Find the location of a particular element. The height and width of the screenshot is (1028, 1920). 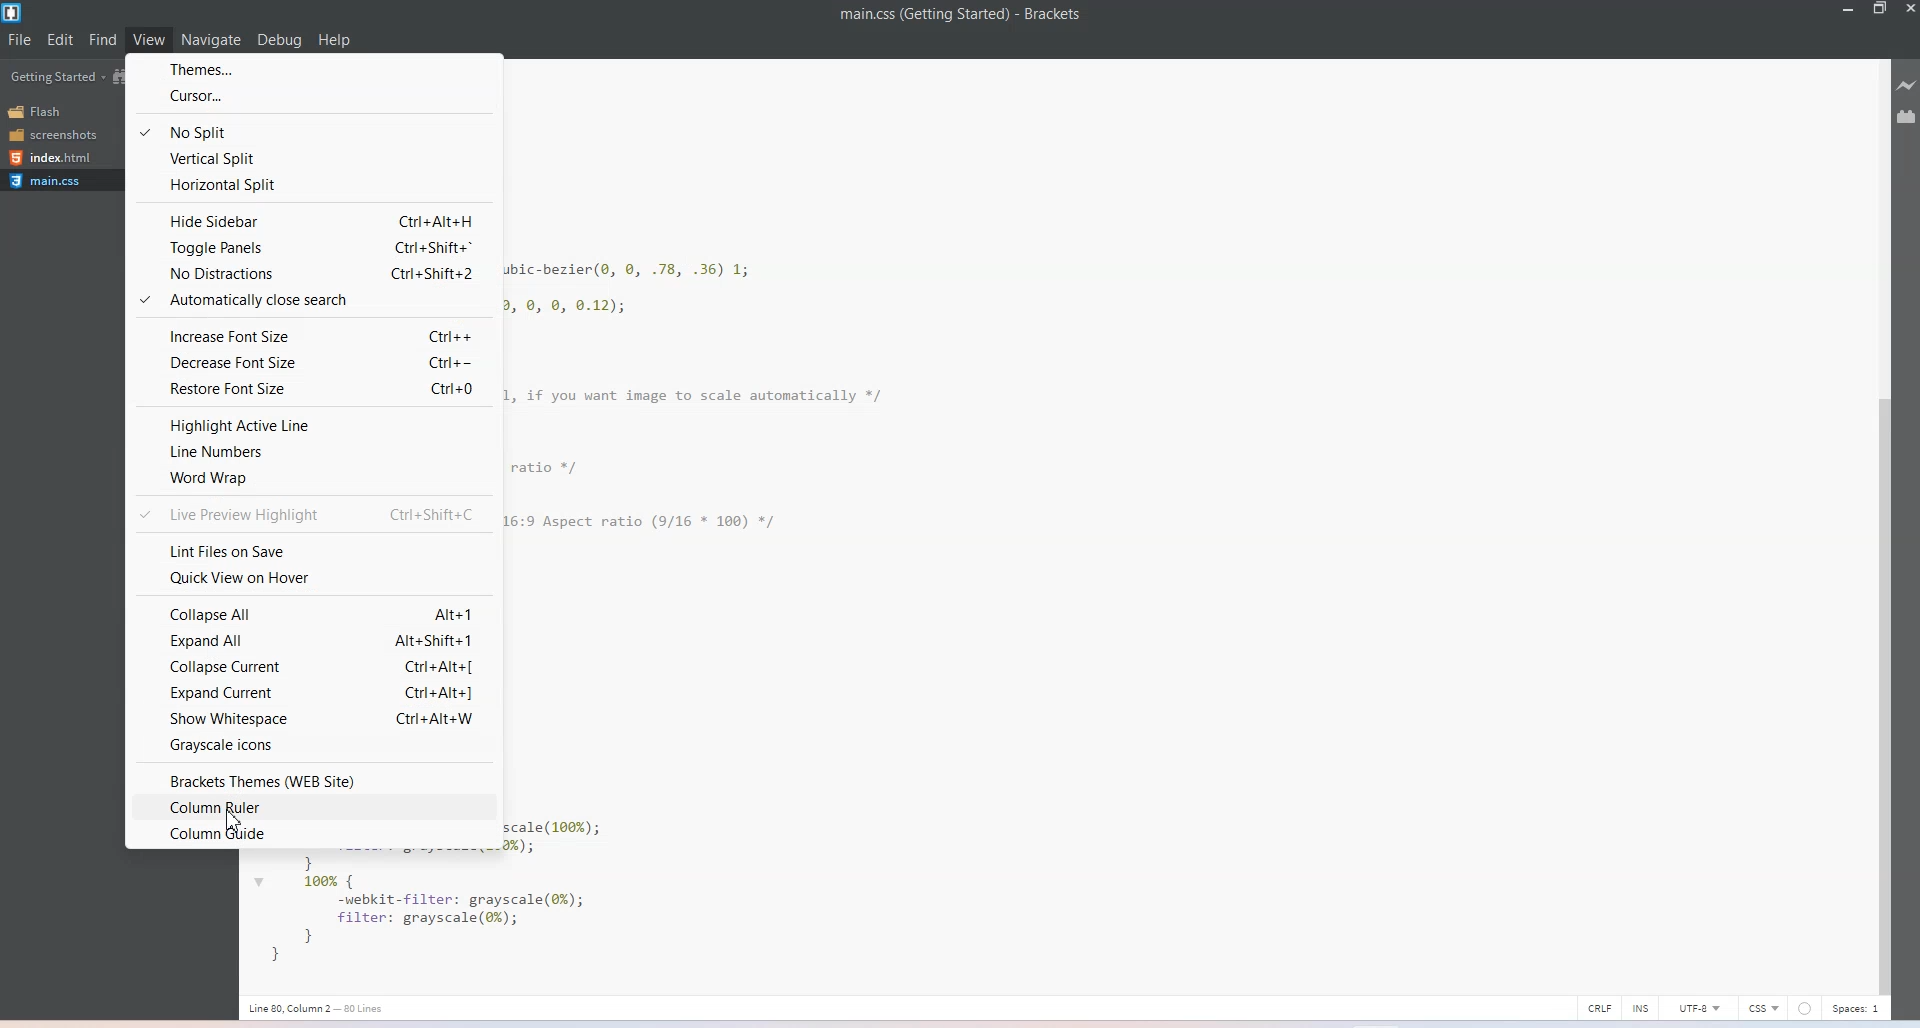

Live Preview is located at coordinates (1908, 86).